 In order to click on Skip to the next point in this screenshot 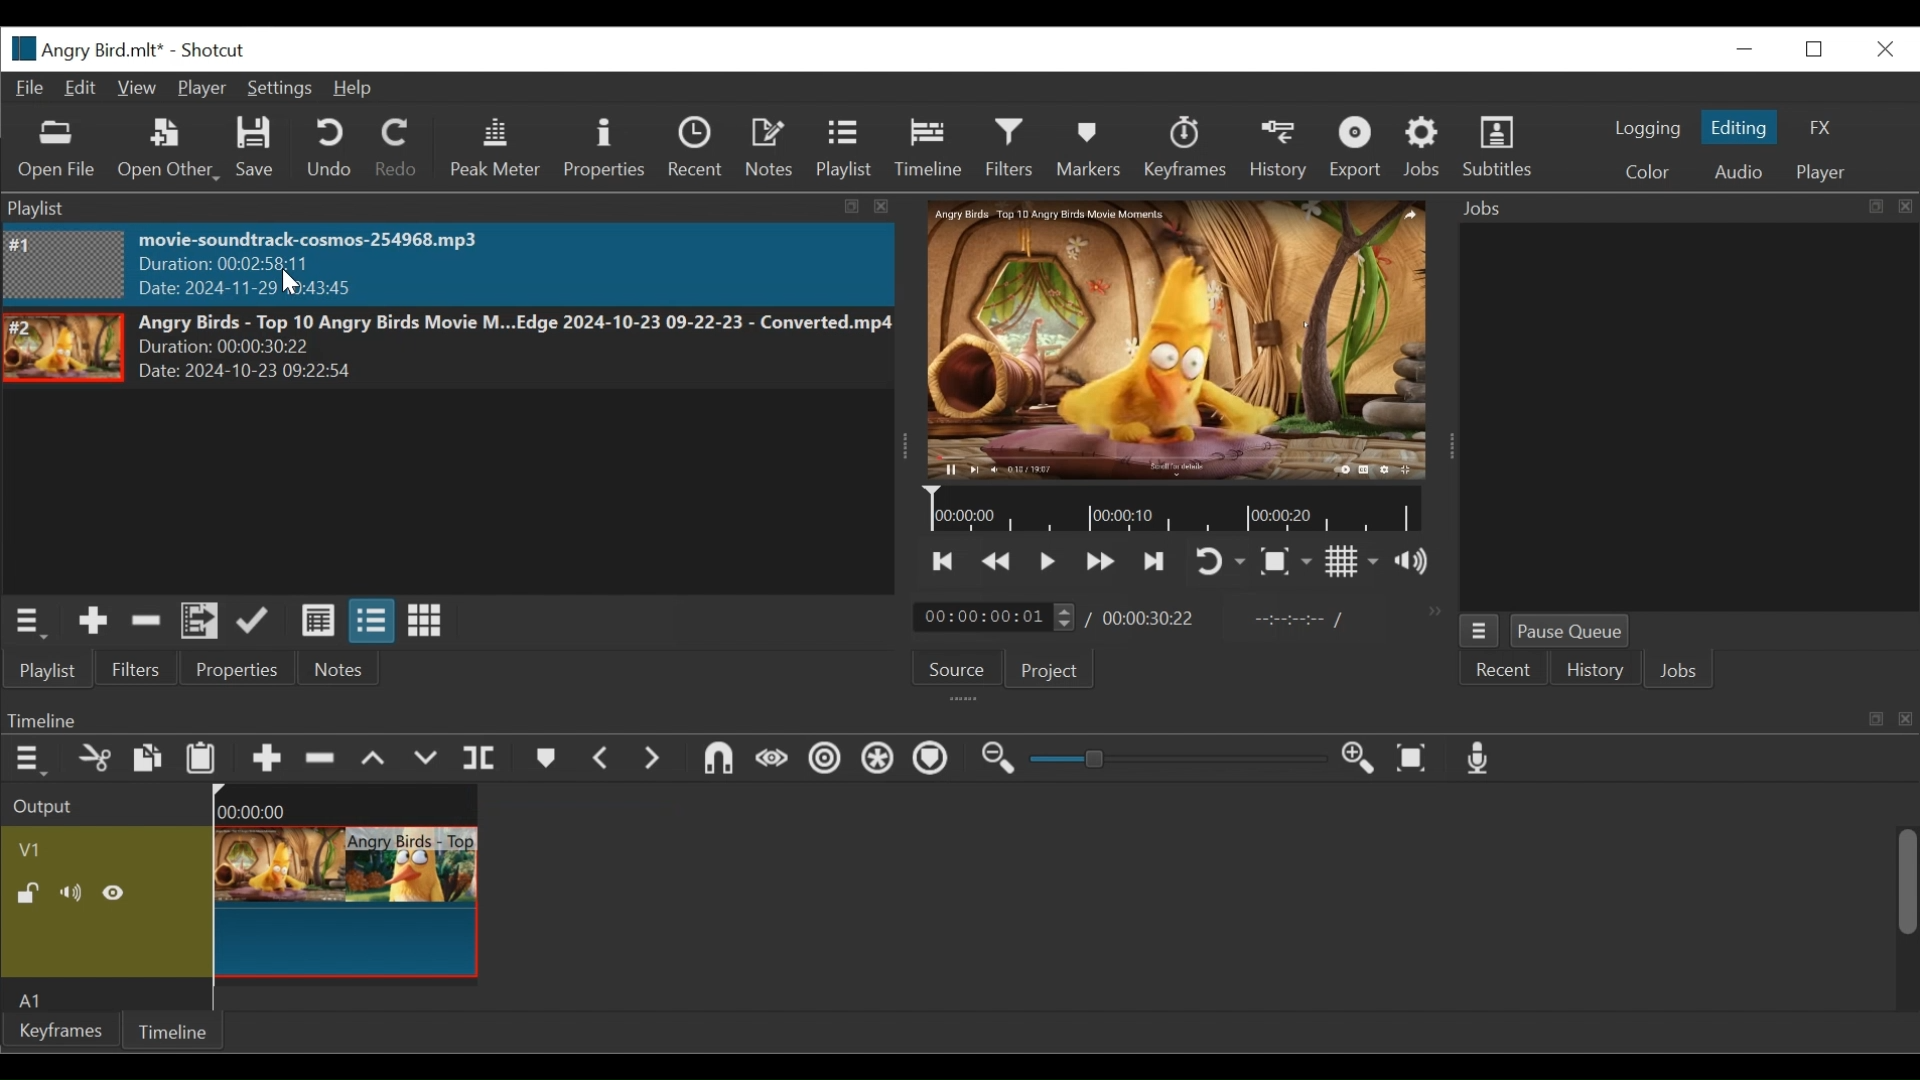, I will do `click(945, 562)`.